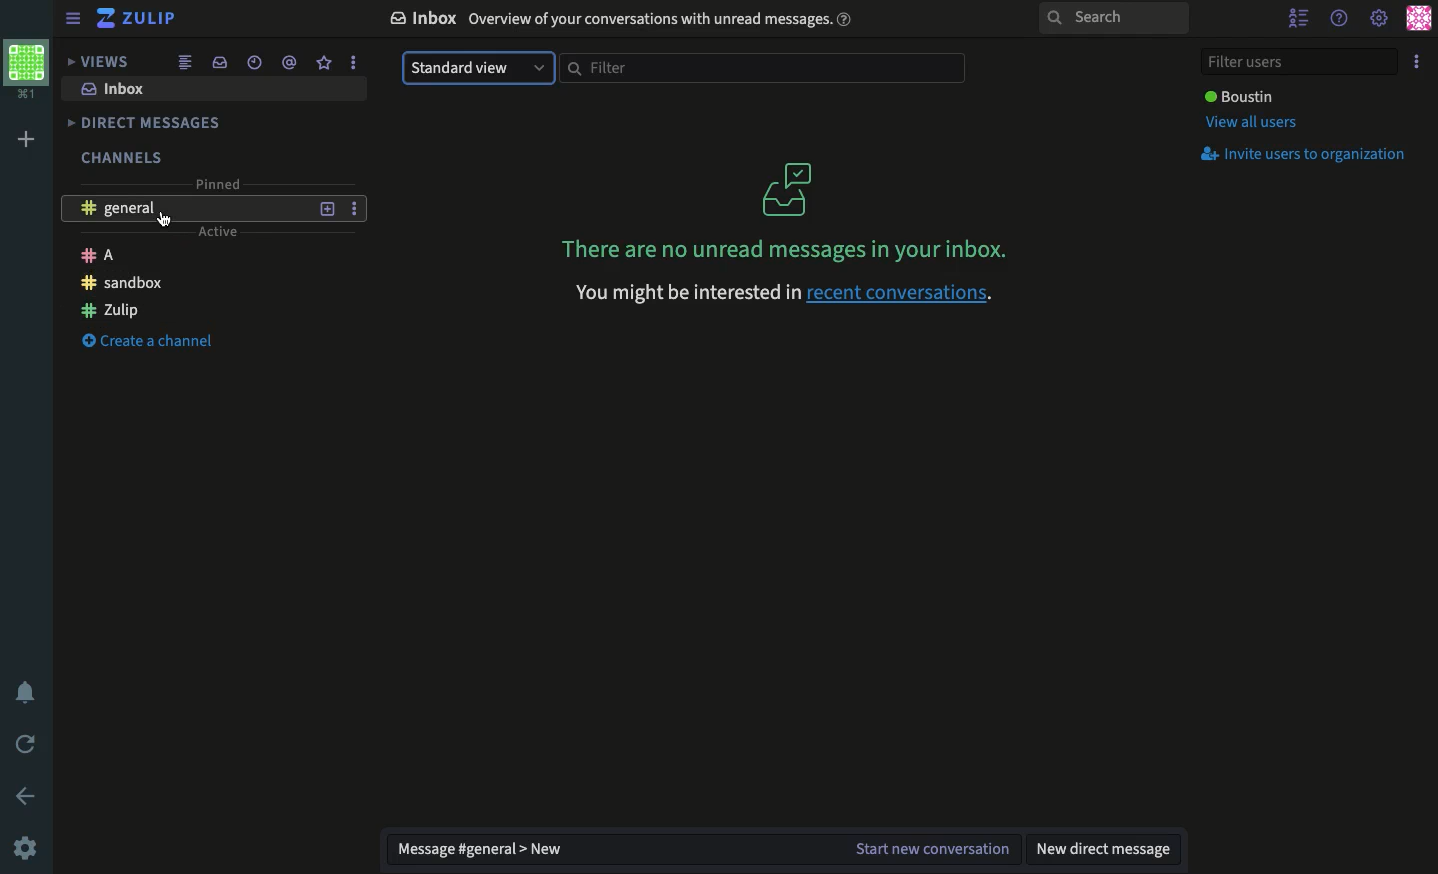  Describe the element at coordinates (1306, 154) in the screenshot. I see `Invites users to organization` at that location.